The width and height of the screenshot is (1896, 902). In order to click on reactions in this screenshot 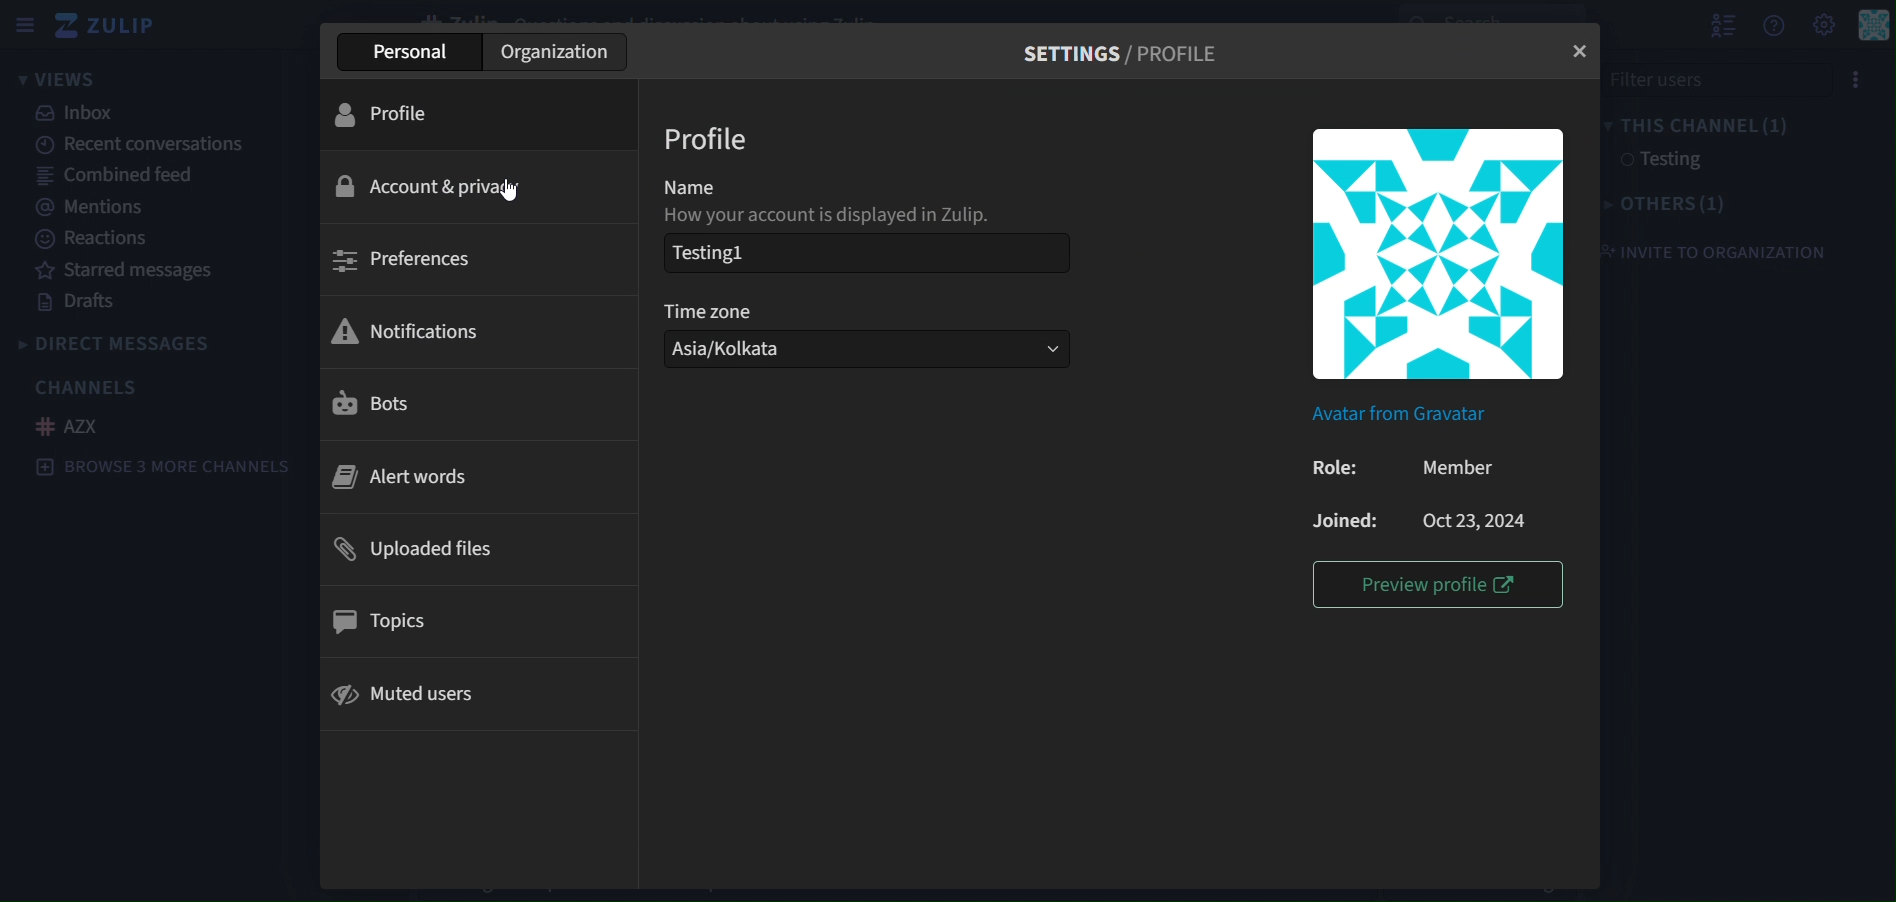, I will do `click(100, 240)`.